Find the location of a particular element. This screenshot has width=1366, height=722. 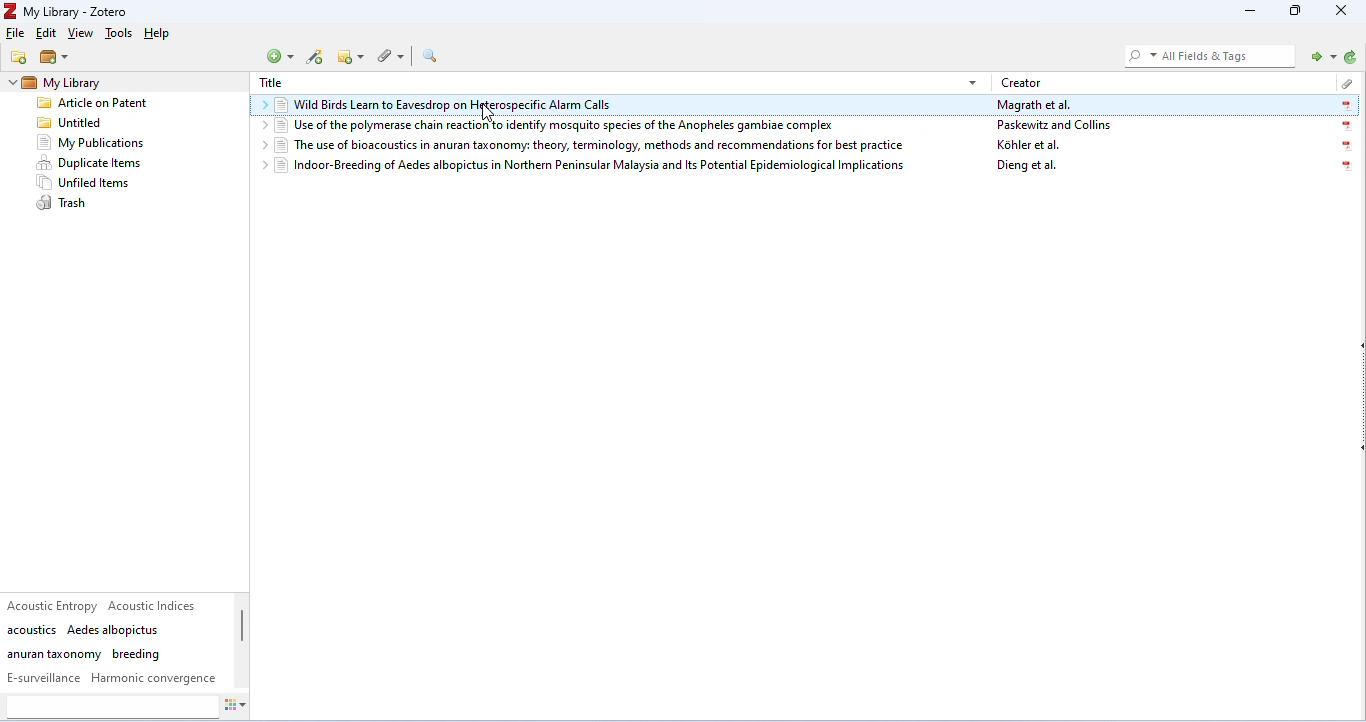

file is located at coordinates (16, 33).